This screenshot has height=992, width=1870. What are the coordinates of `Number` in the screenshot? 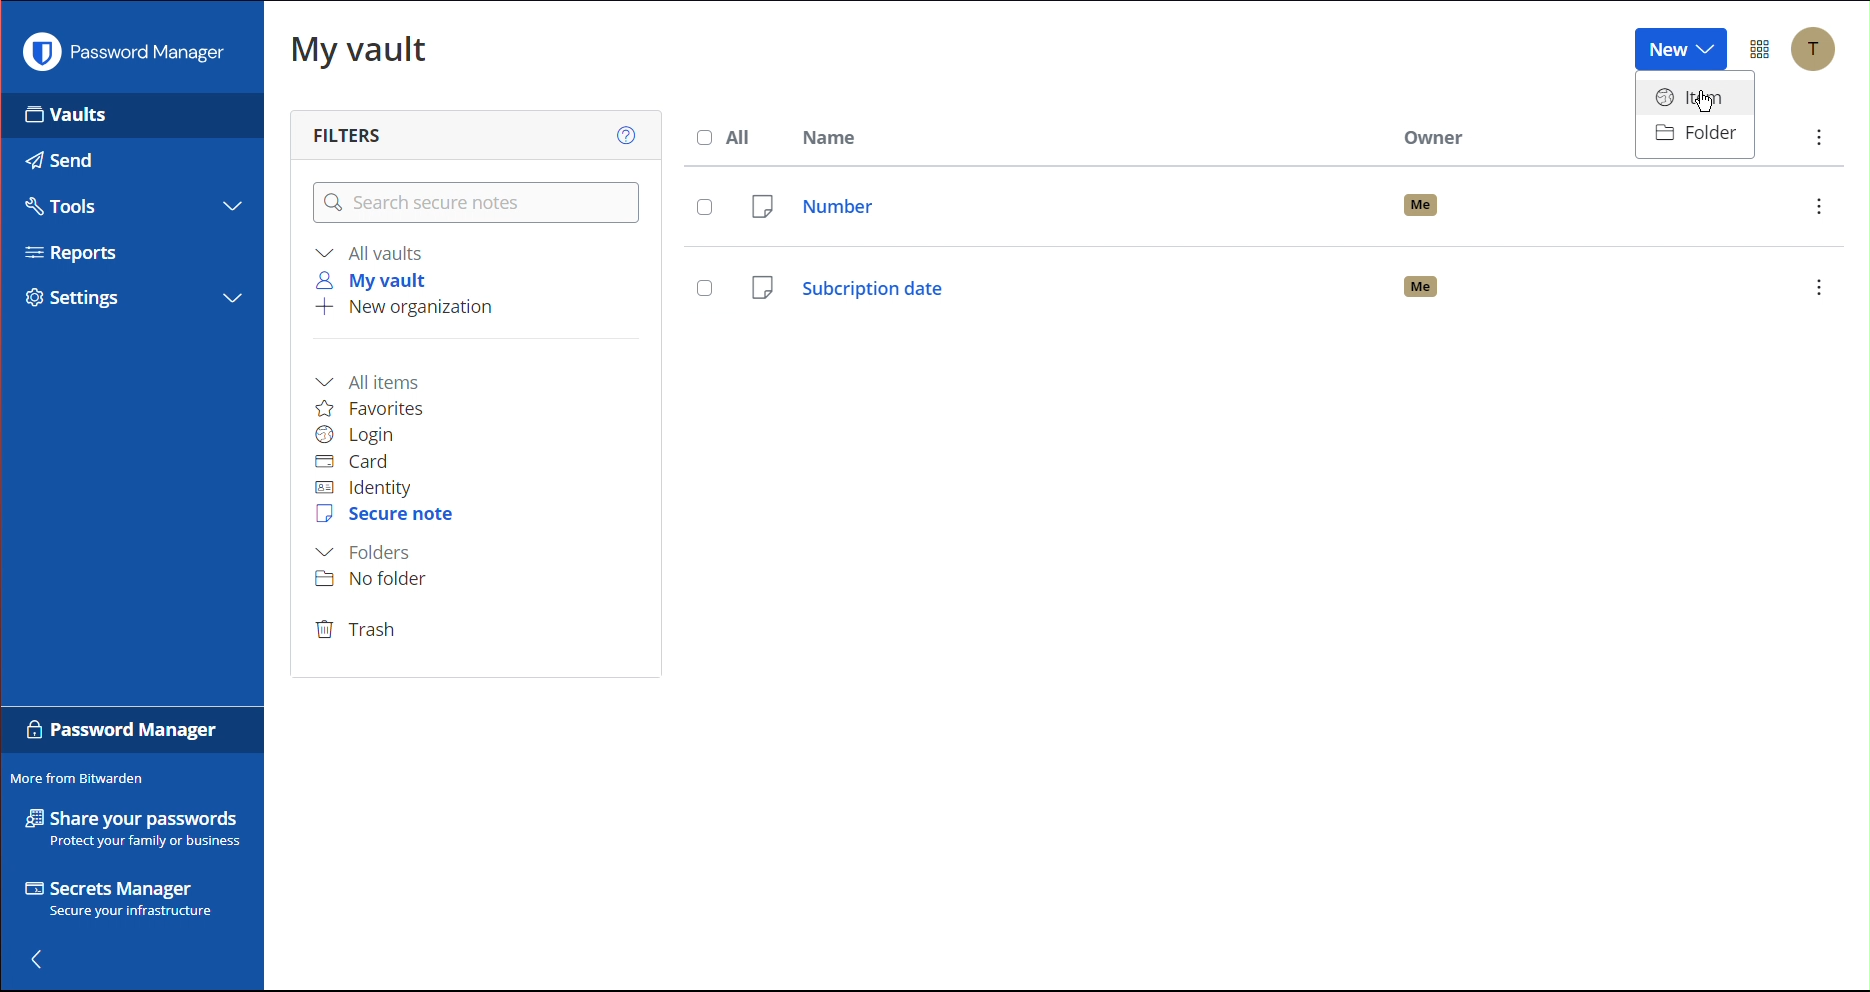 It's located at (1267, 201).